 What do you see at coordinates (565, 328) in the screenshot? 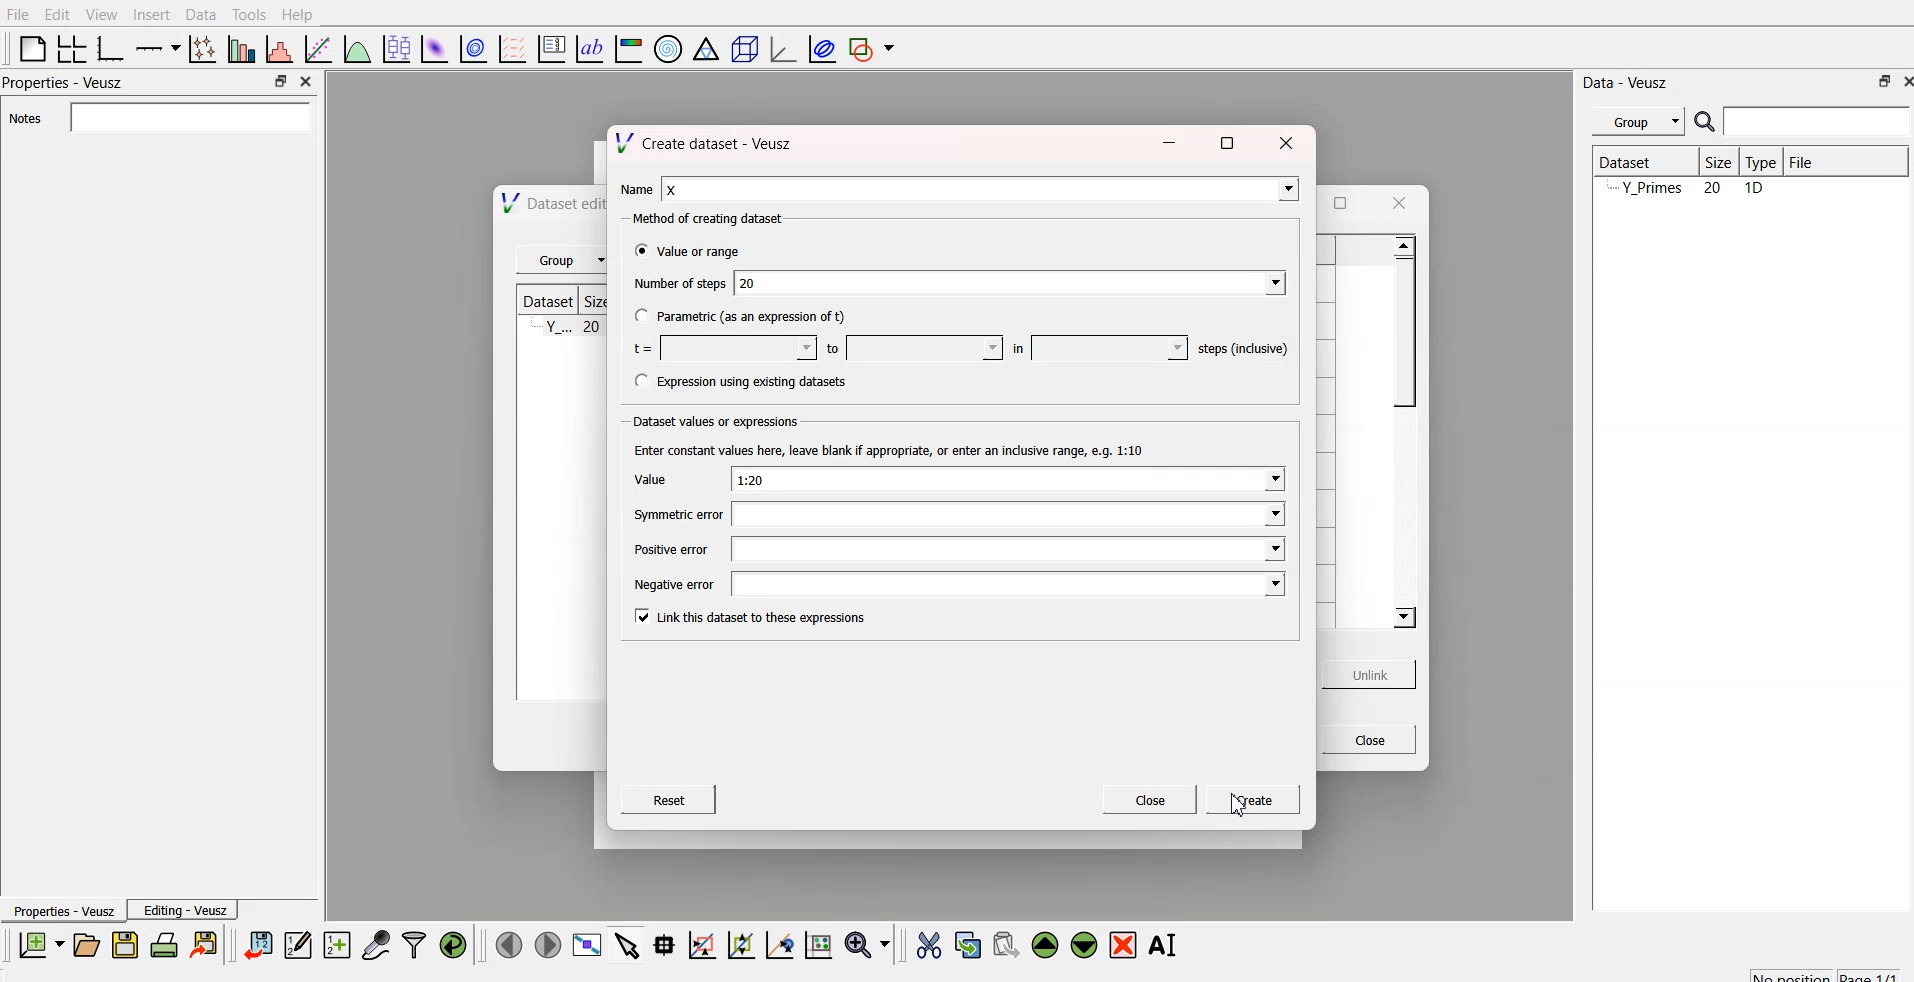
I see `Y.. 28` at bounding box center [565, 328].